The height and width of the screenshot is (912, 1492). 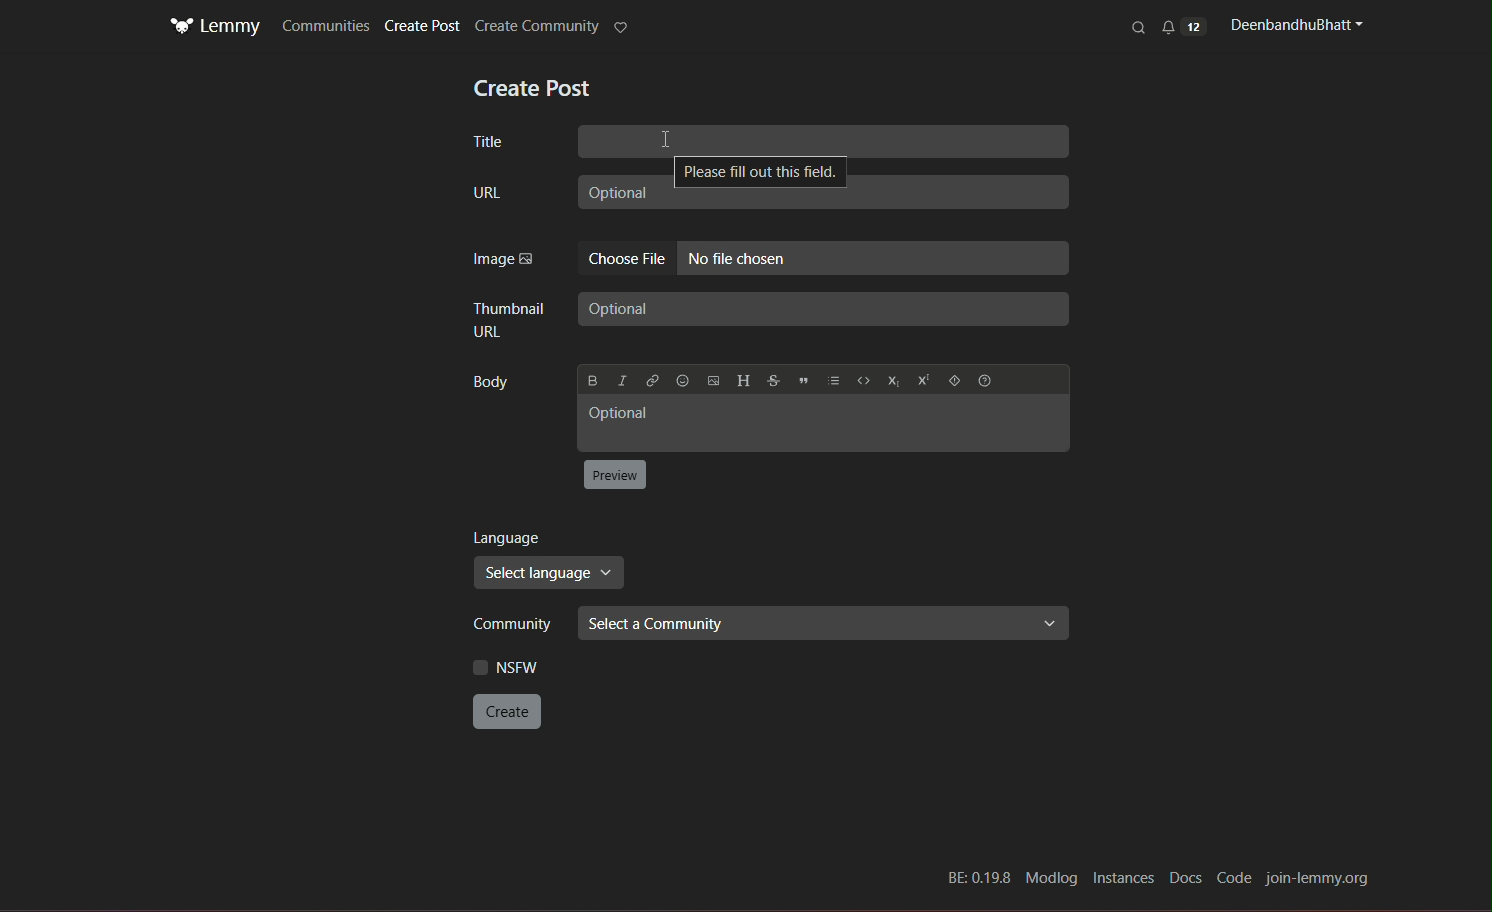 What do you see at coordinates (831, 378) in the screenshot?
I see `list` at bounding box center [831, 378].